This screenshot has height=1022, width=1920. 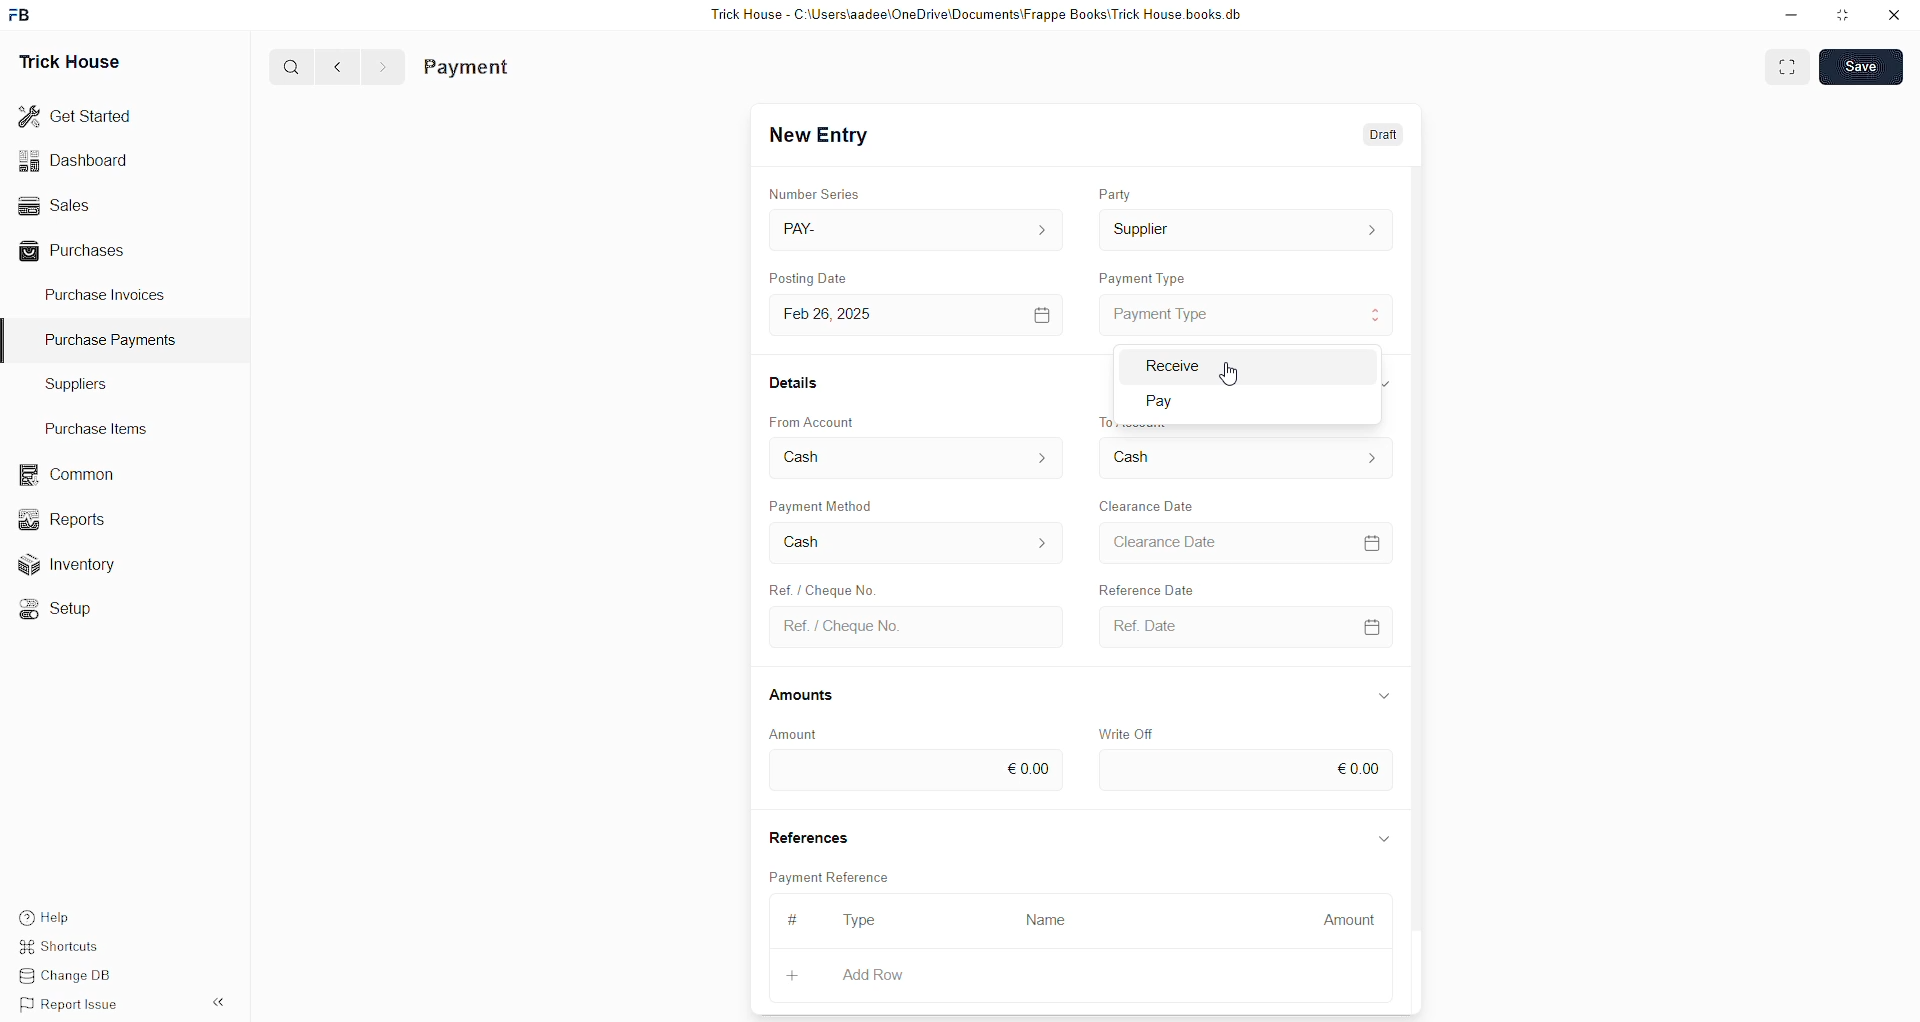 What do you see at coordinates (809, 694) in the screenshot?
I see `Amounts` at bounding box center [809, 694].